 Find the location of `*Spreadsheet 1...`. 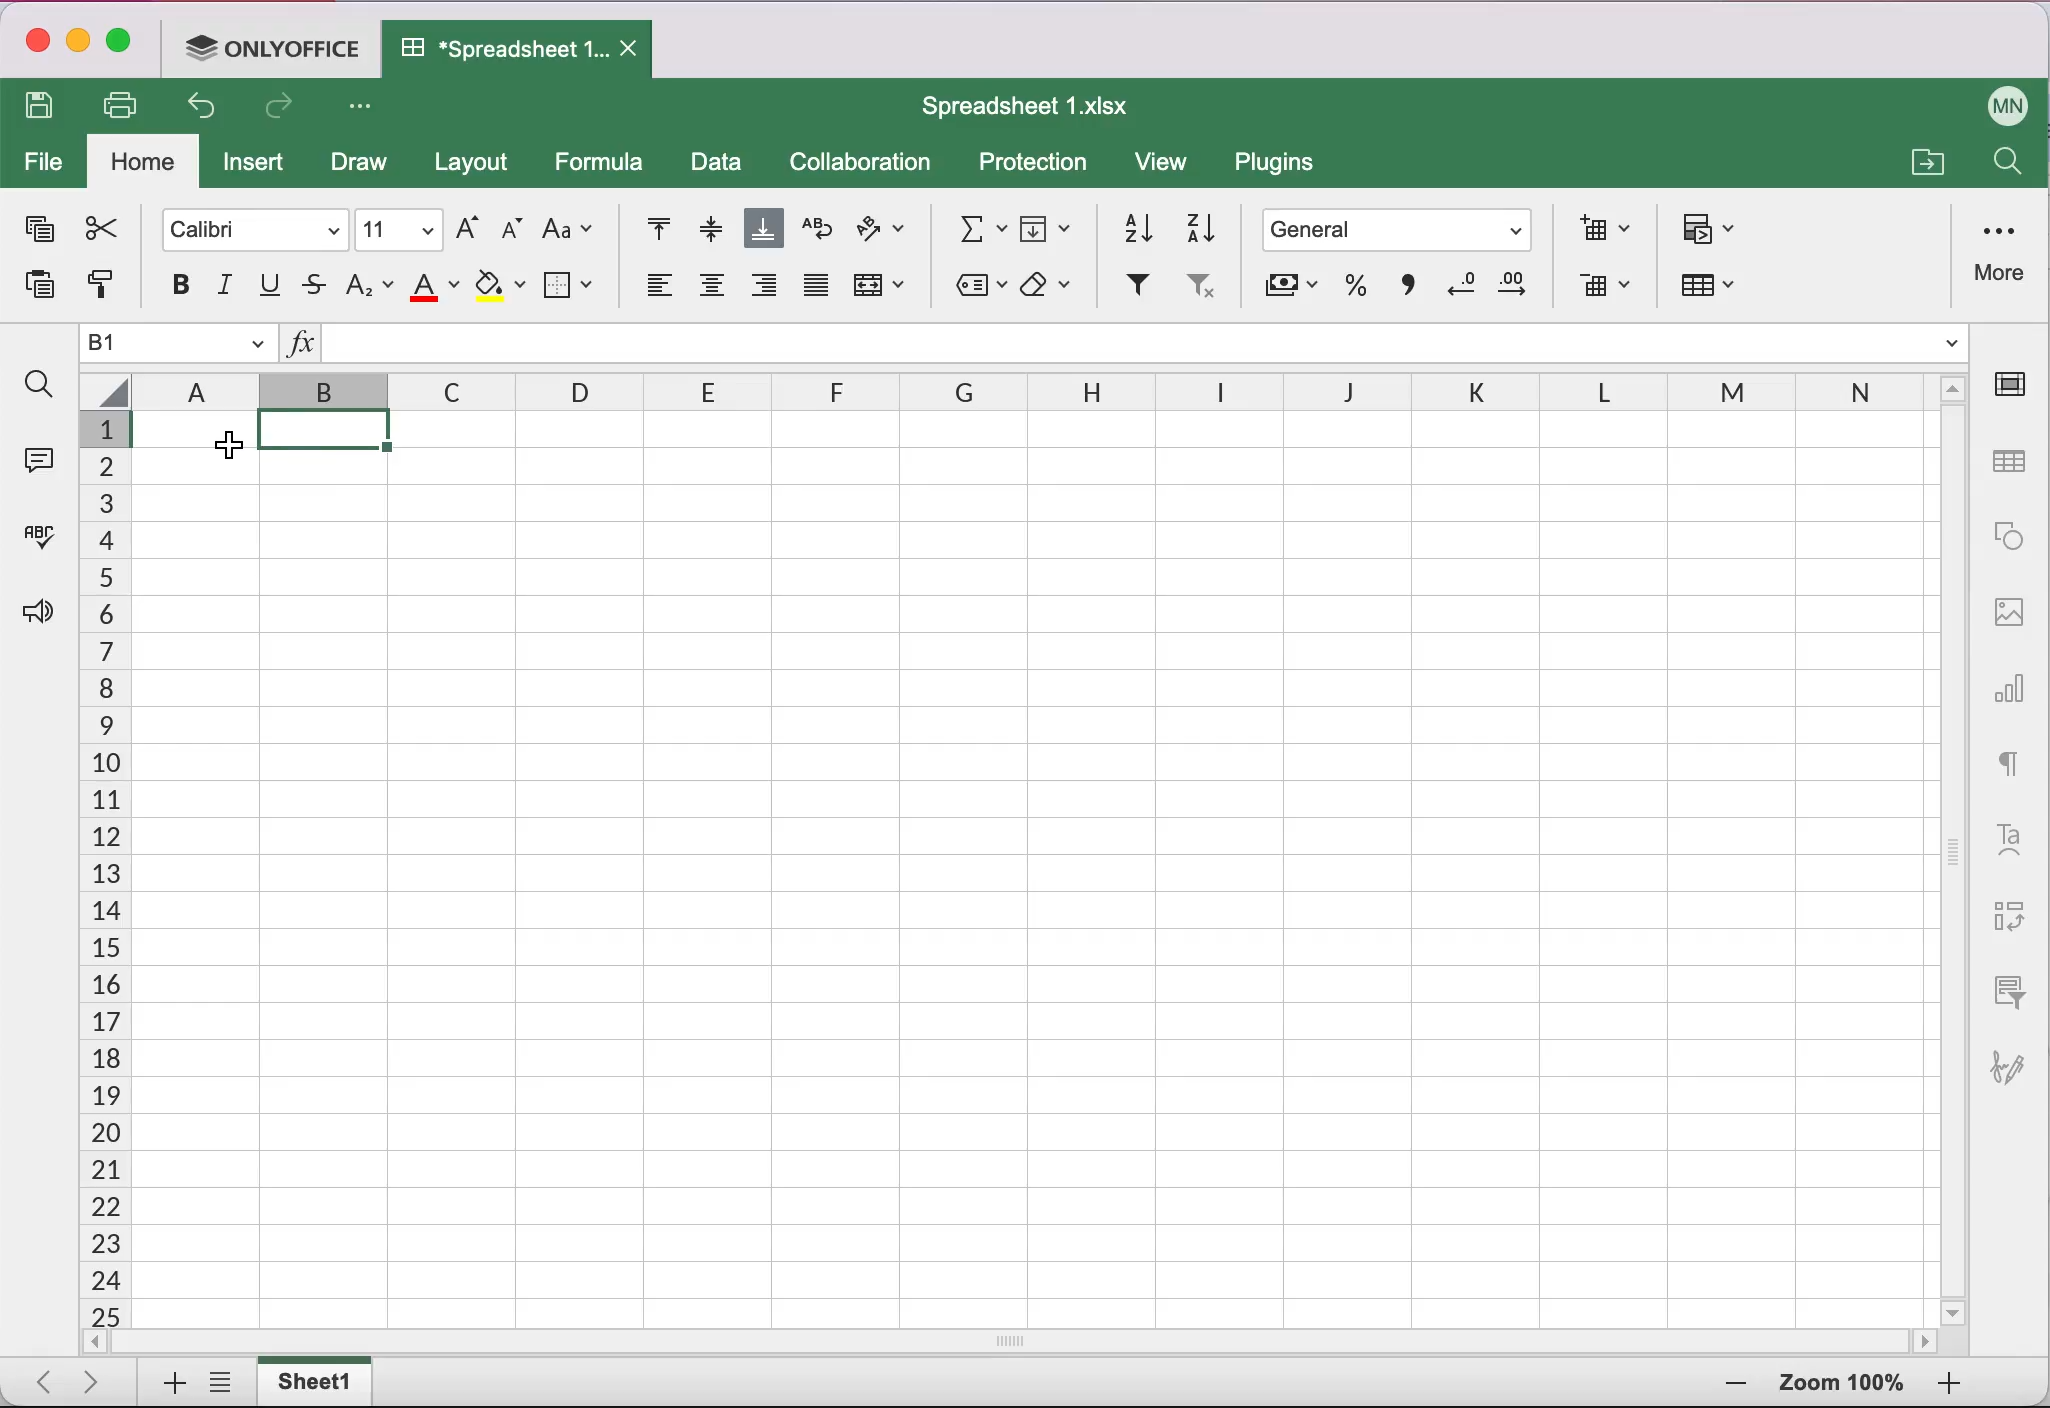

*Spreadsheet 1... is located at coordinates (495, 48).